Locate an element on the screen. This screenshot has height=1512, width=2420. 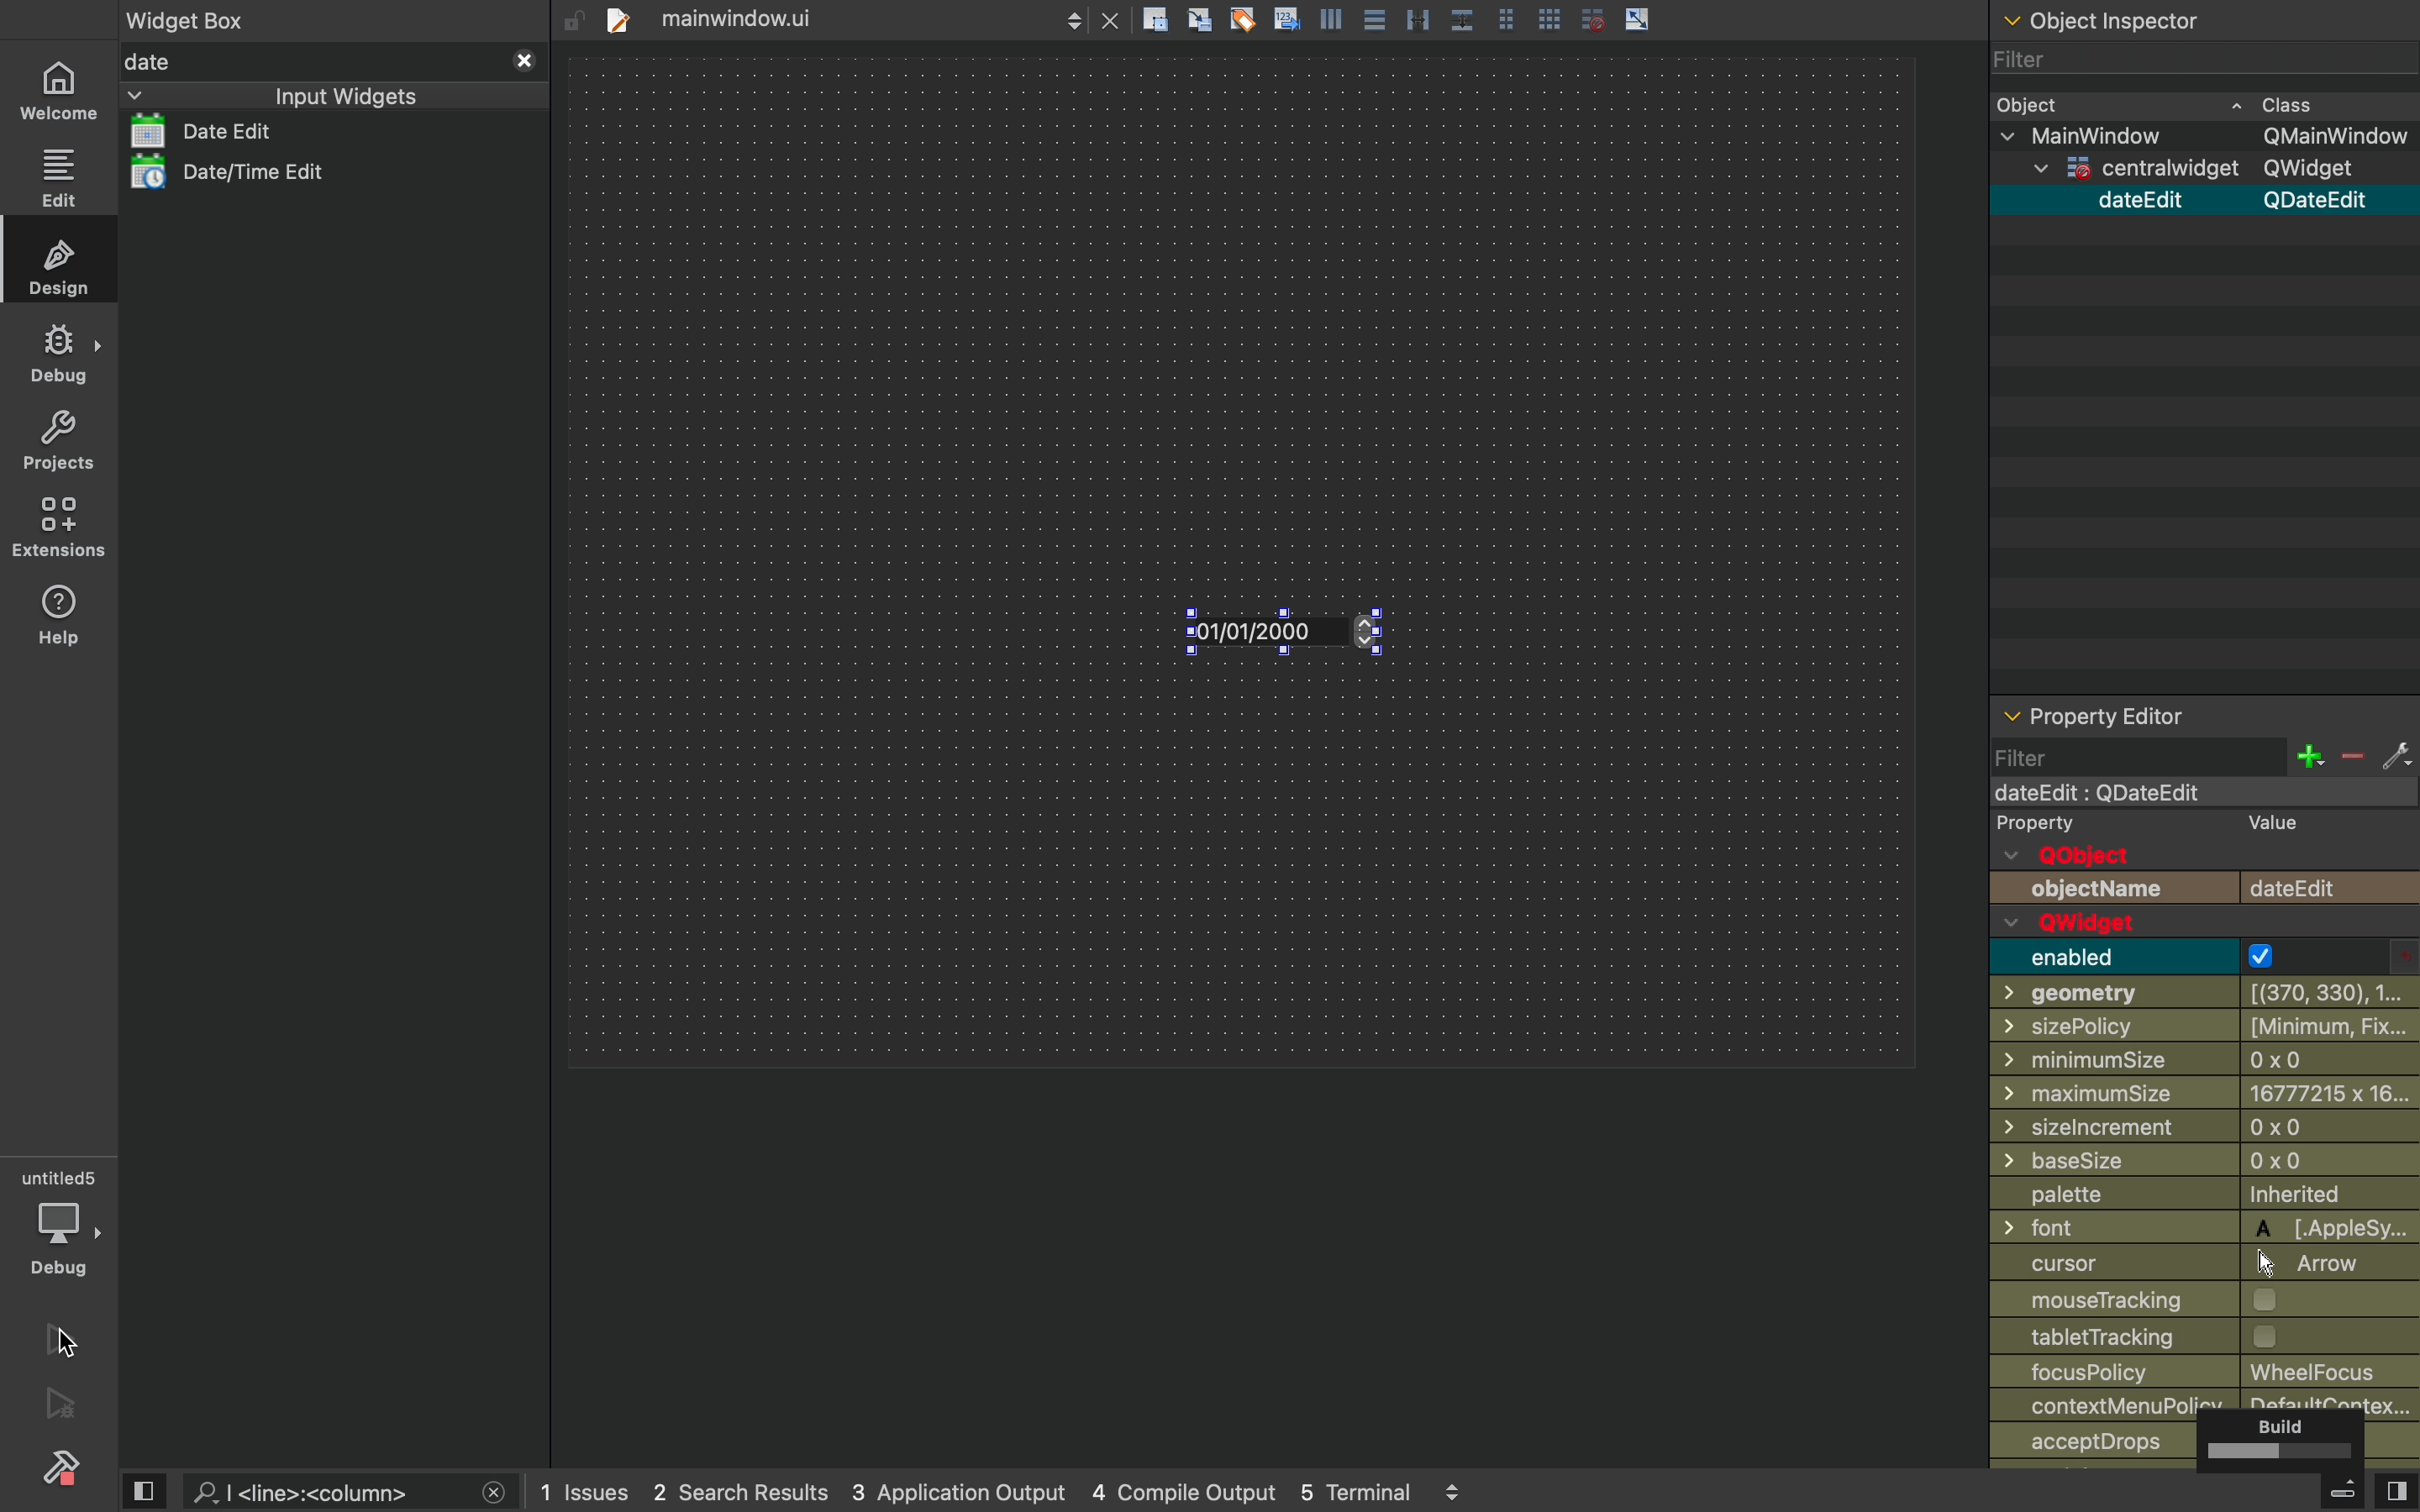
cursor is located at coordinates (2190, 1266).